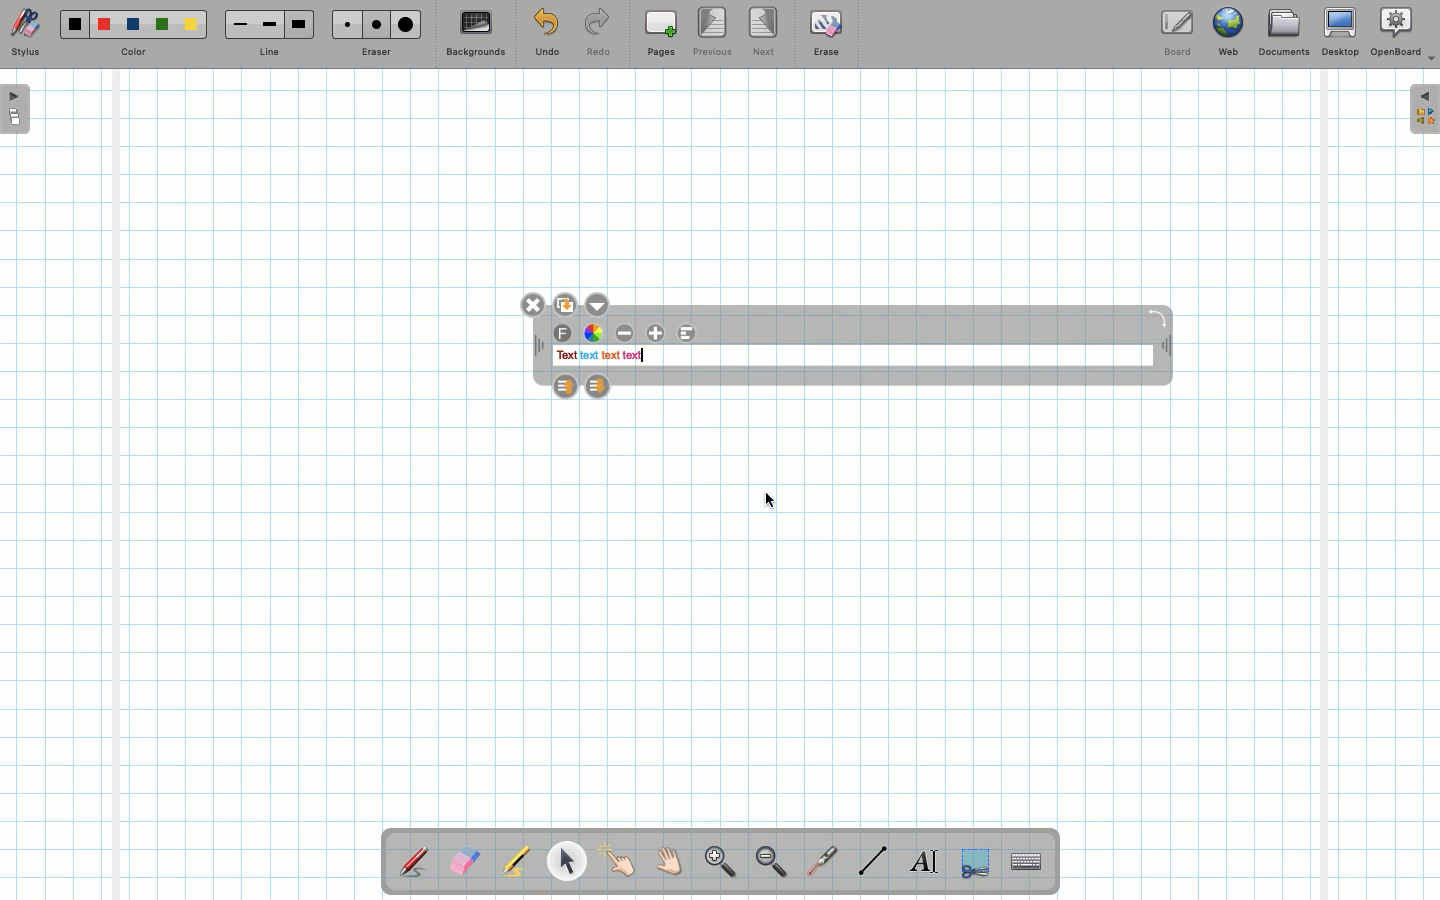  Describe the element at coordinates (715, 864) in the screenshot. I see `Zoom in` at that location.